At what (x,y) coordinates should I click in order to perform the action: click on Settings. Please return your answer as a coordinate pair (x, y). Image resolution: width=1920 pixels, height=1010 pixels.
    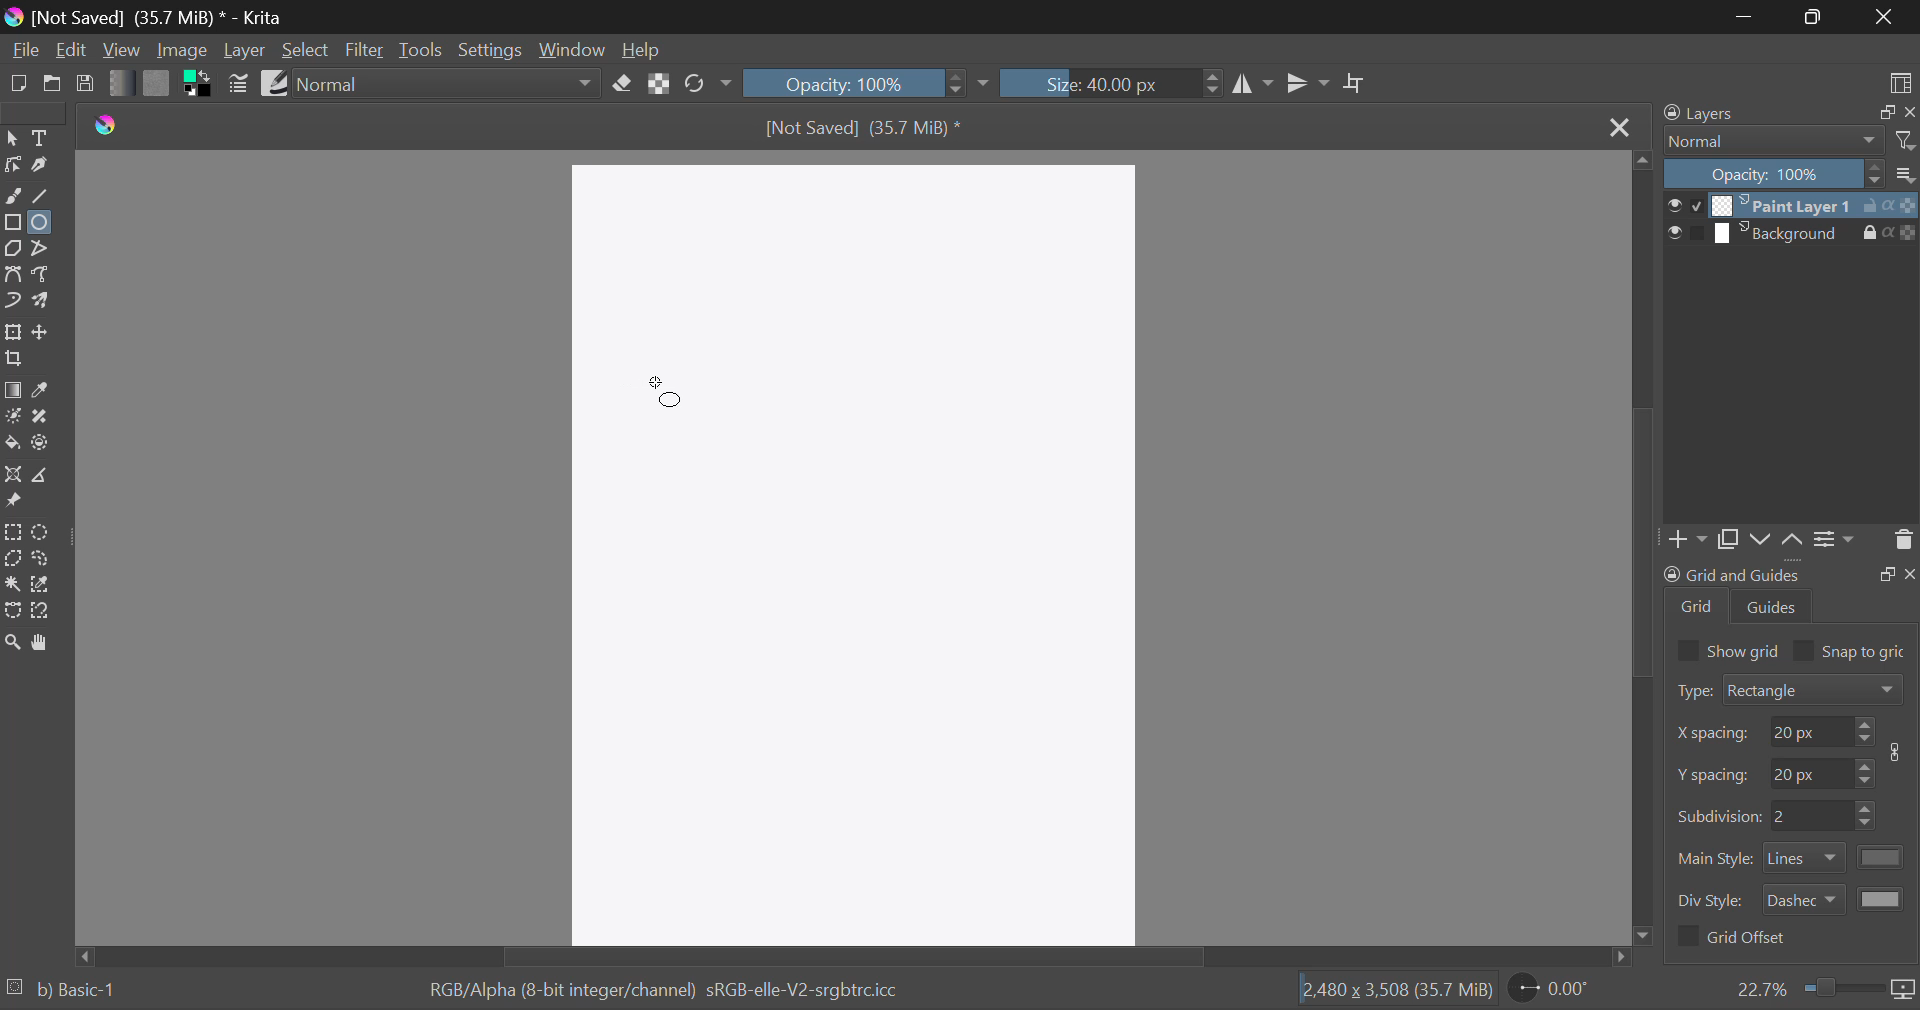
    Looking at the image, I should click on (1838, 545).